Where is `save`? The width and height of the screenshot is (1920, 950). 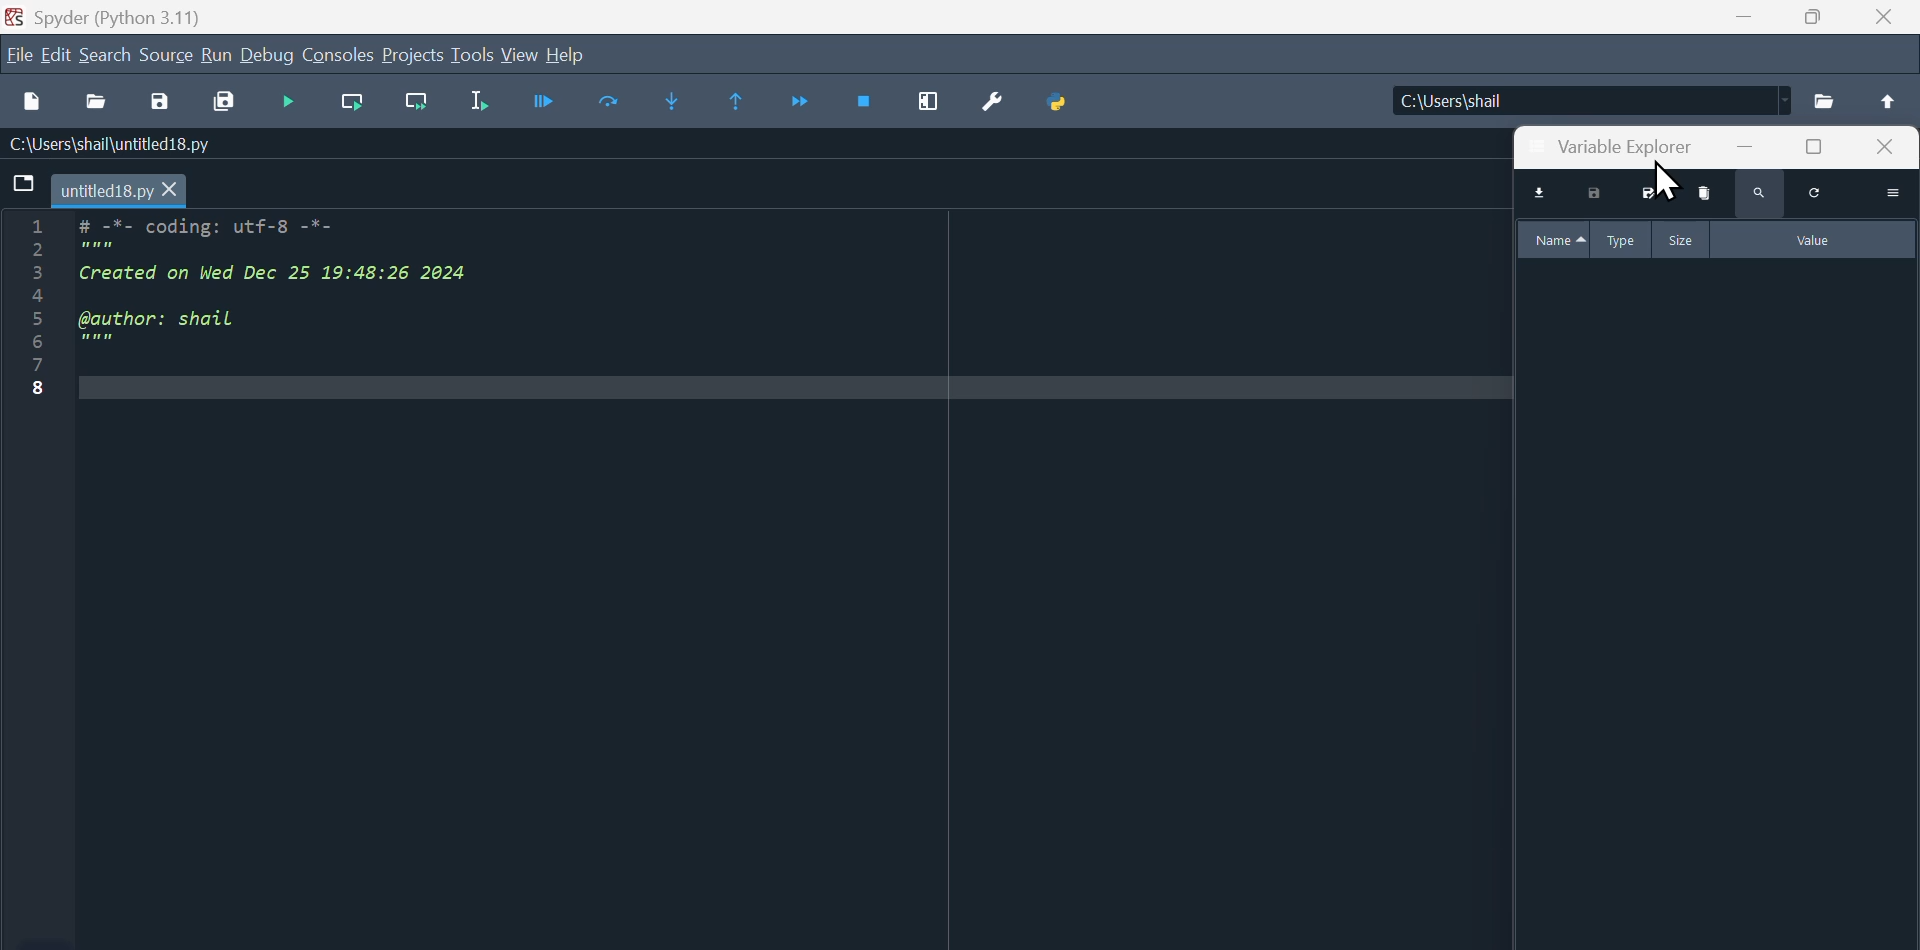 save is located at coordinates (1602, 195).